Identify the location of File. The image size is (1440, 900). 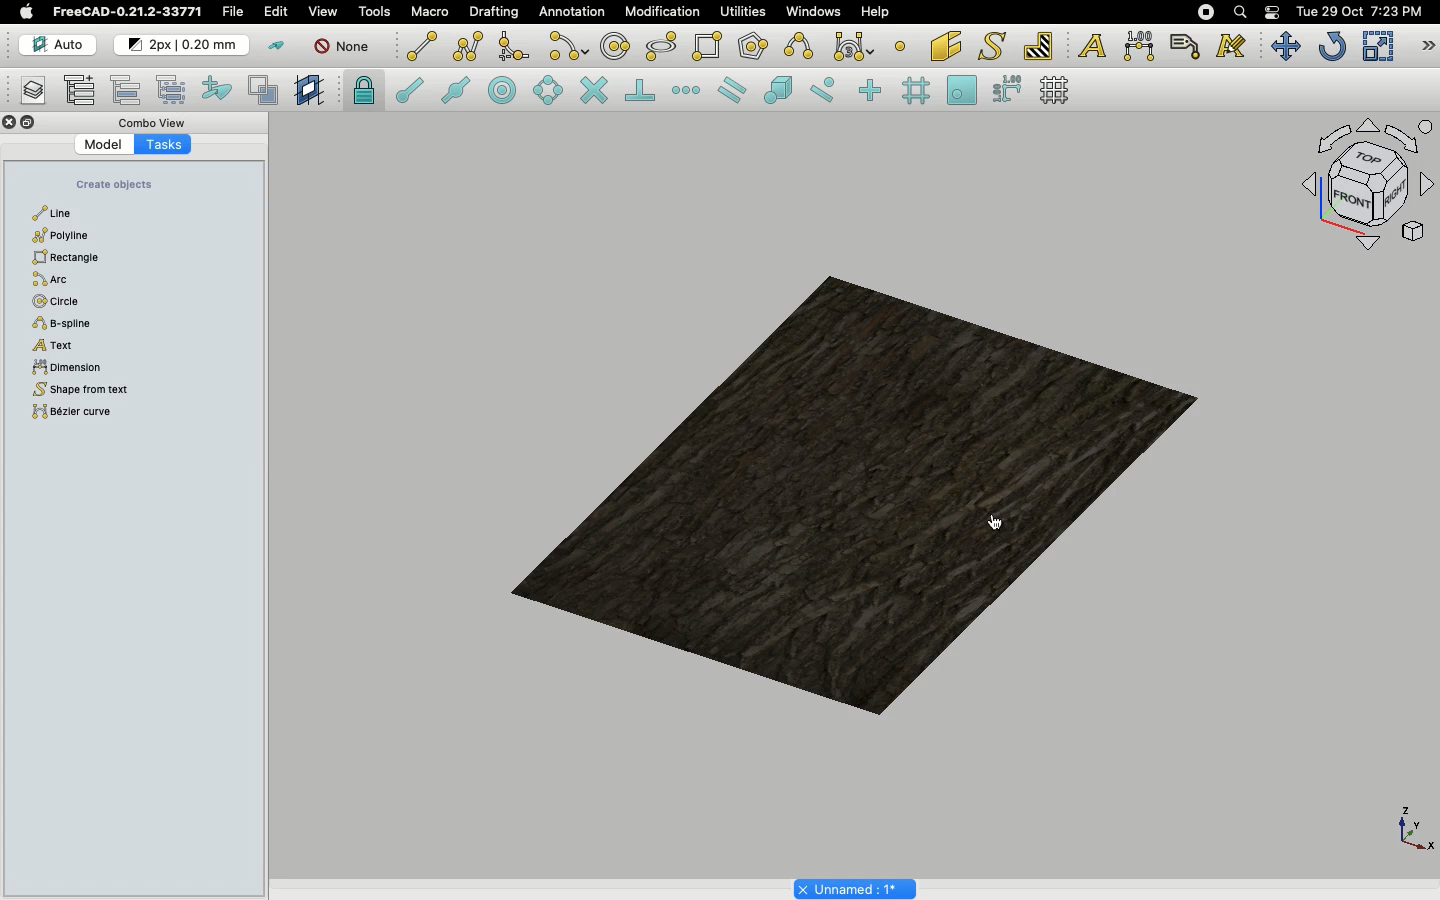
(235, 12).